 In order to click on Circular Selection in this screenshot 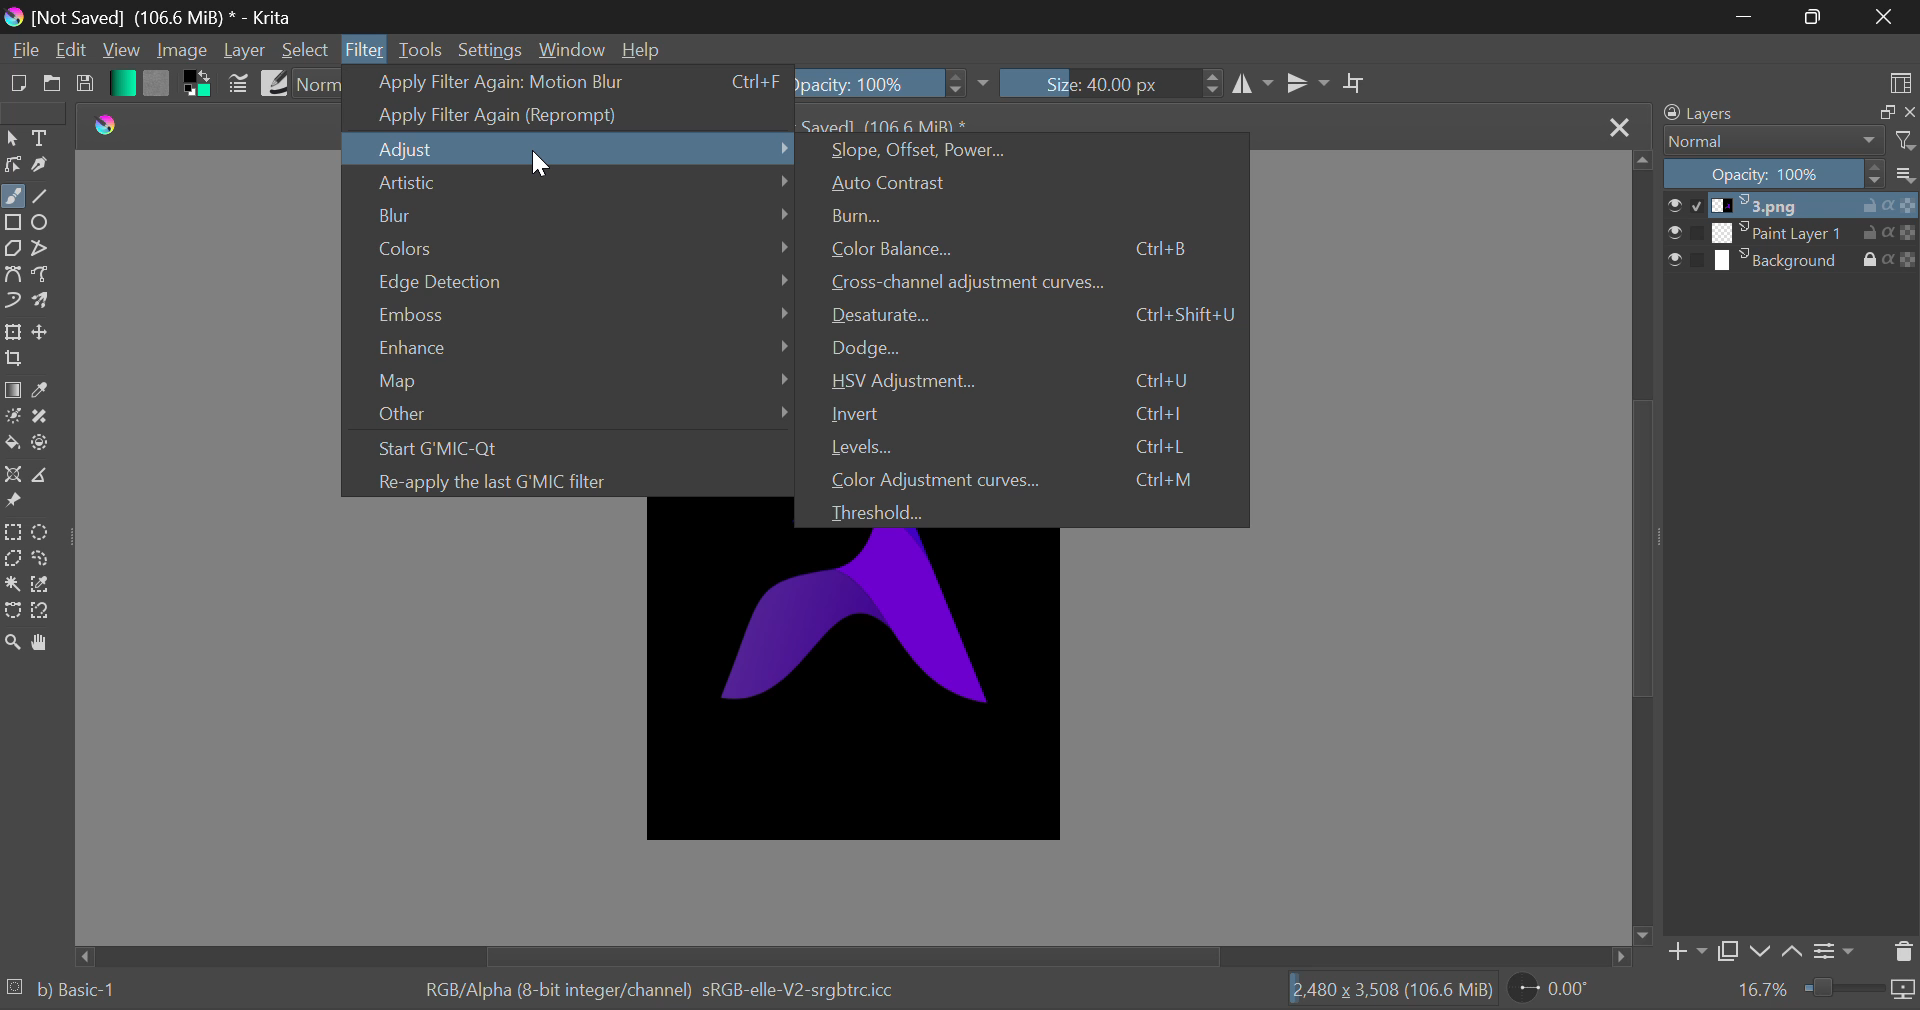, I will do `click(43, 530)`.